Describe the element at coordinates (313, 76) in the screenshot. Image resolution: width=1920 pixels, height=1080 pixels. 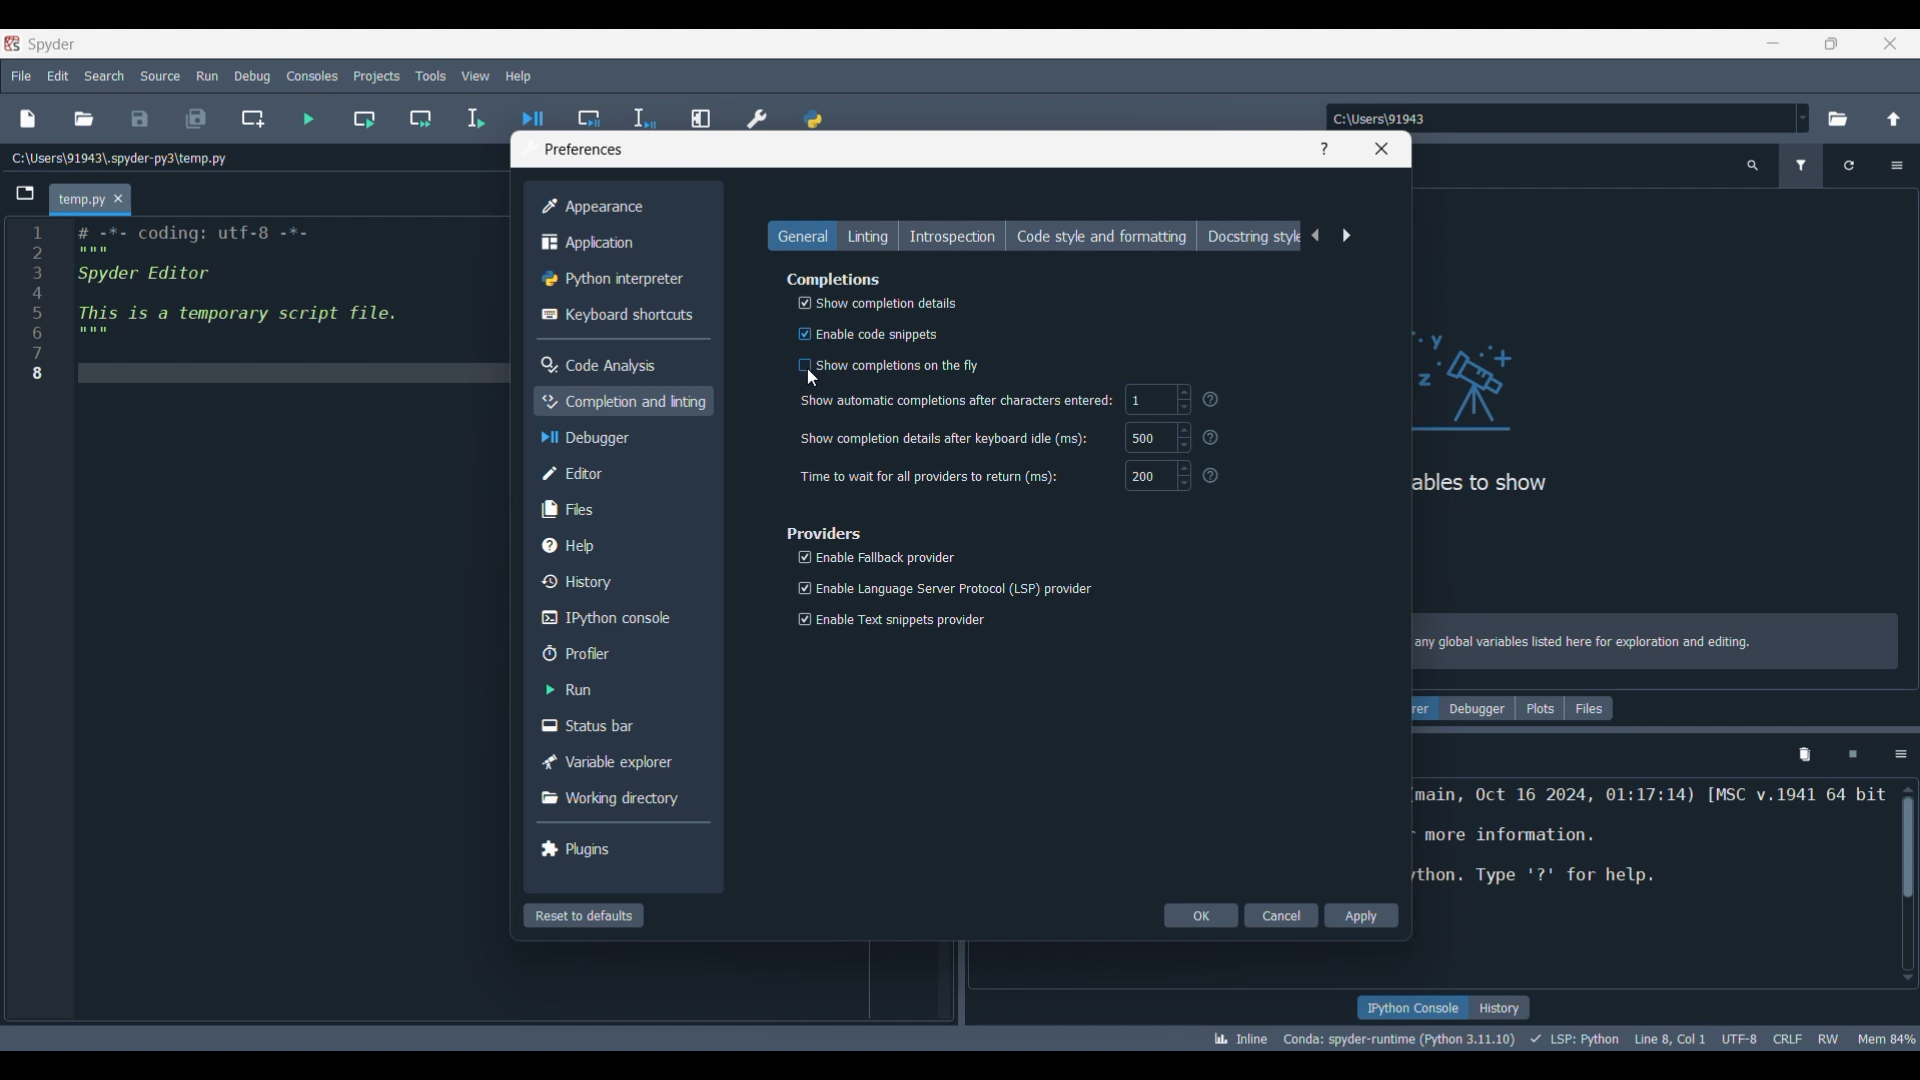
I see `Consoles menu` at that location.